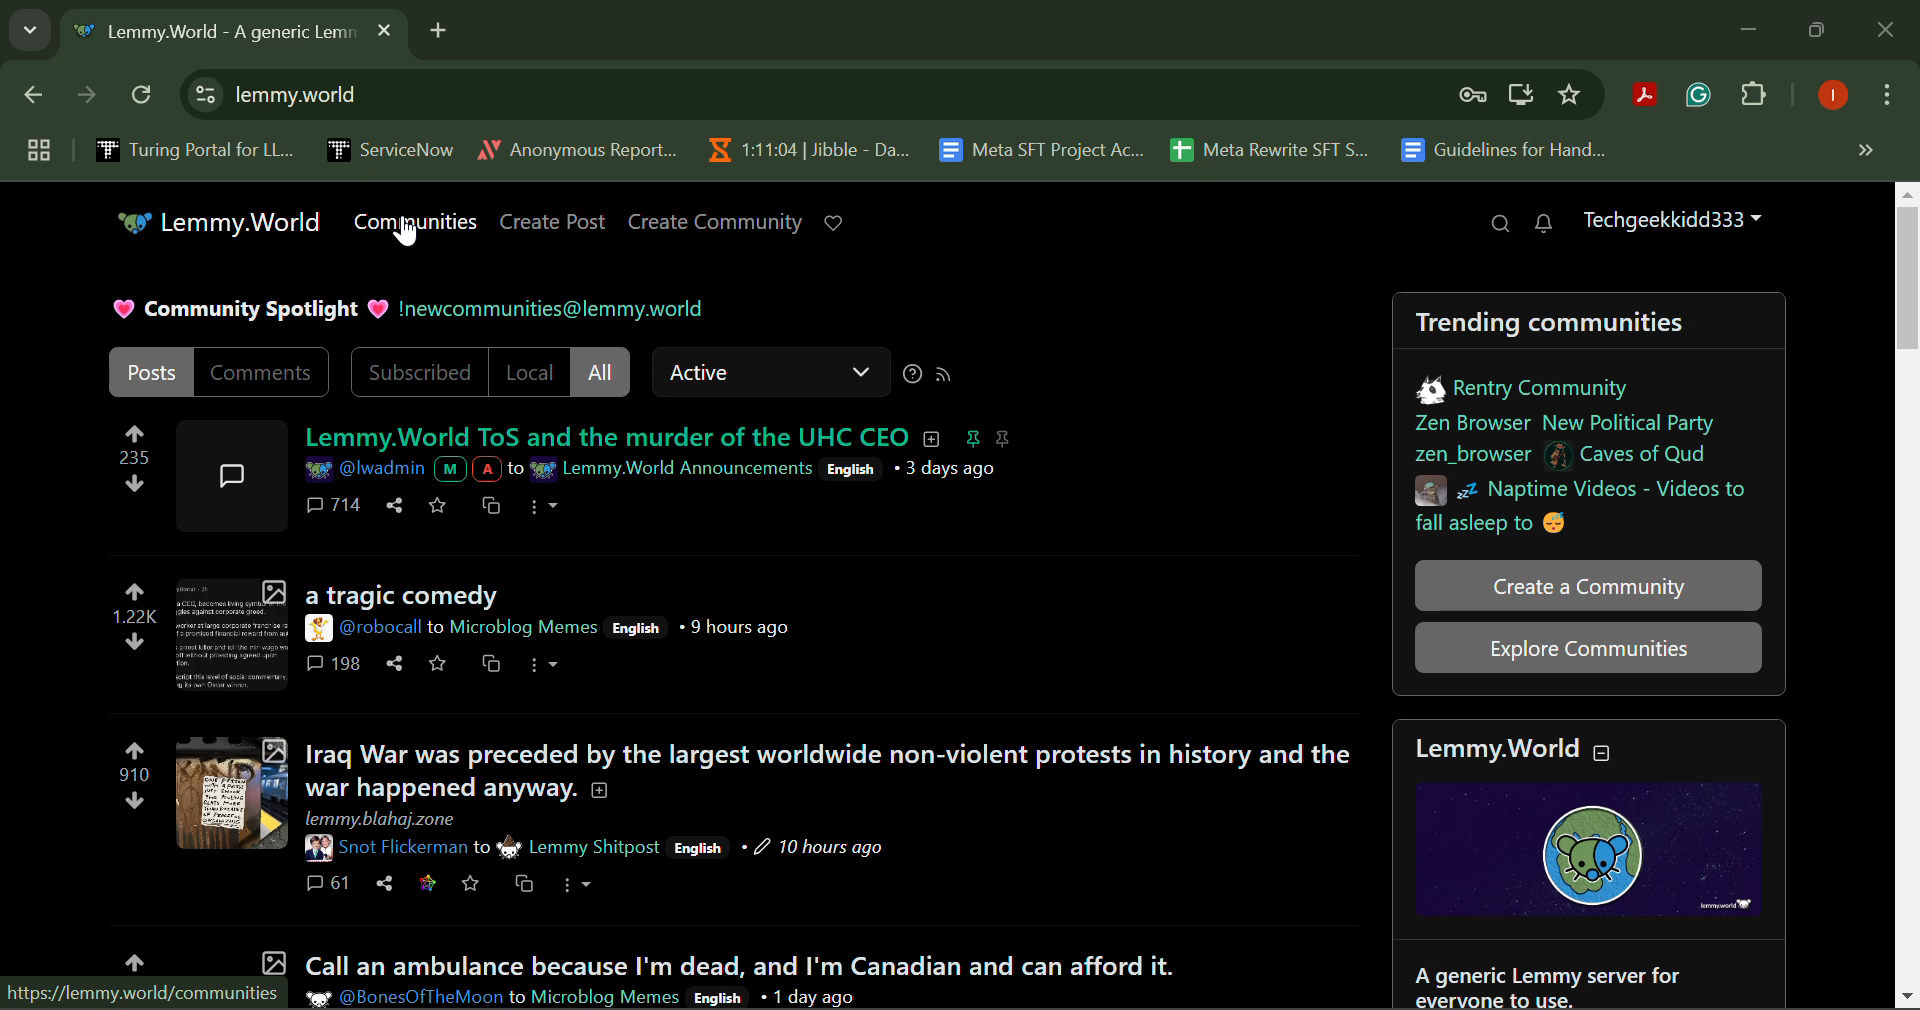  I want to click on Donate to Lemmy, so click(836, 223).